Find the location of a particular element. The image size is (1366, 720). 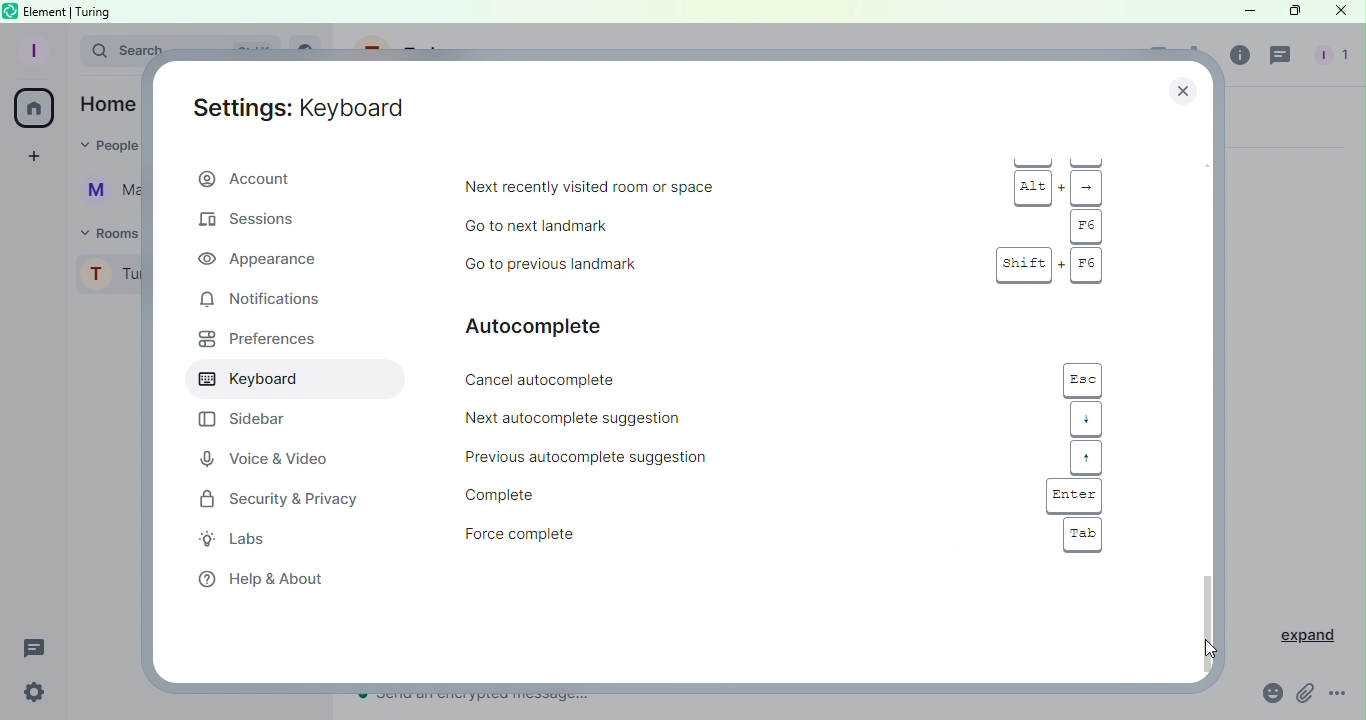

Profile is located at coordinates (106, 276).